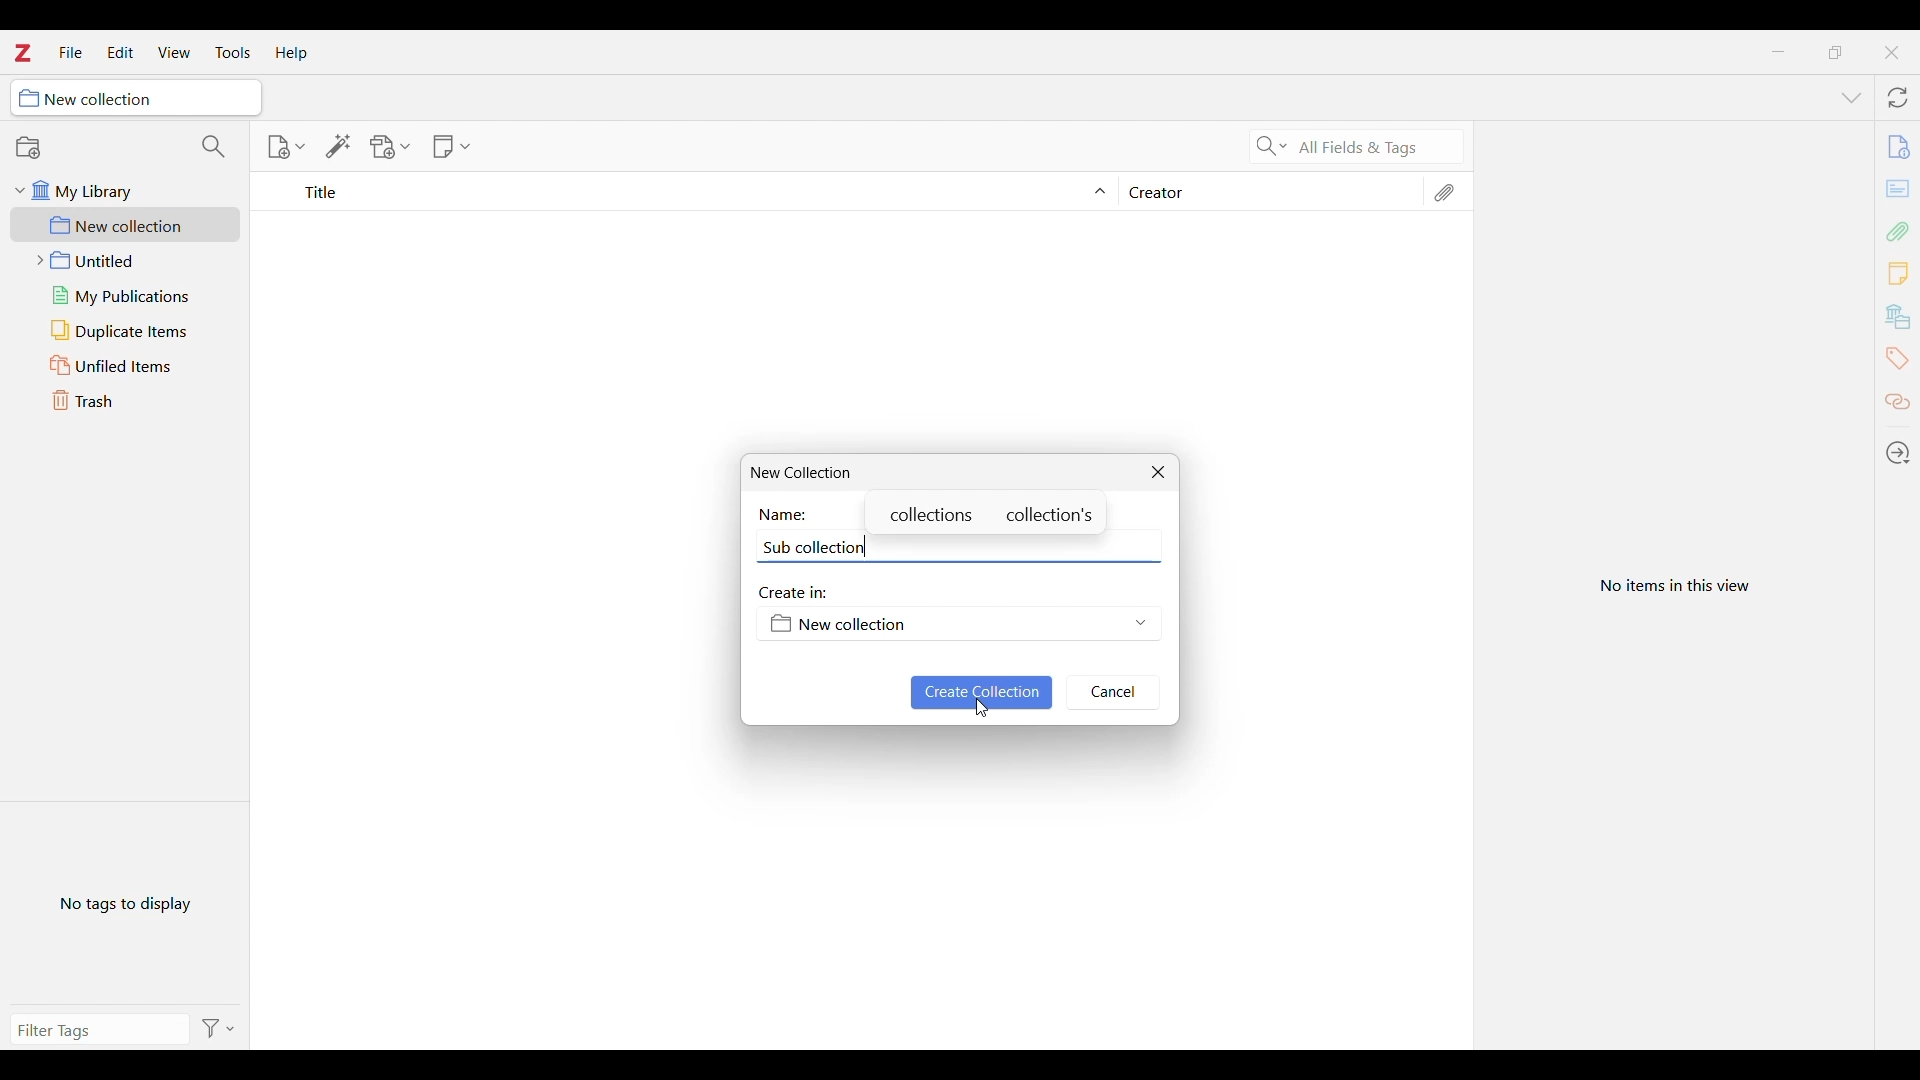 The height and width of the screenshot is (1080, 1920). Describe the element at coordinates (339, 147) in the screenshot. I see `Add item/s by identifier` at that location.